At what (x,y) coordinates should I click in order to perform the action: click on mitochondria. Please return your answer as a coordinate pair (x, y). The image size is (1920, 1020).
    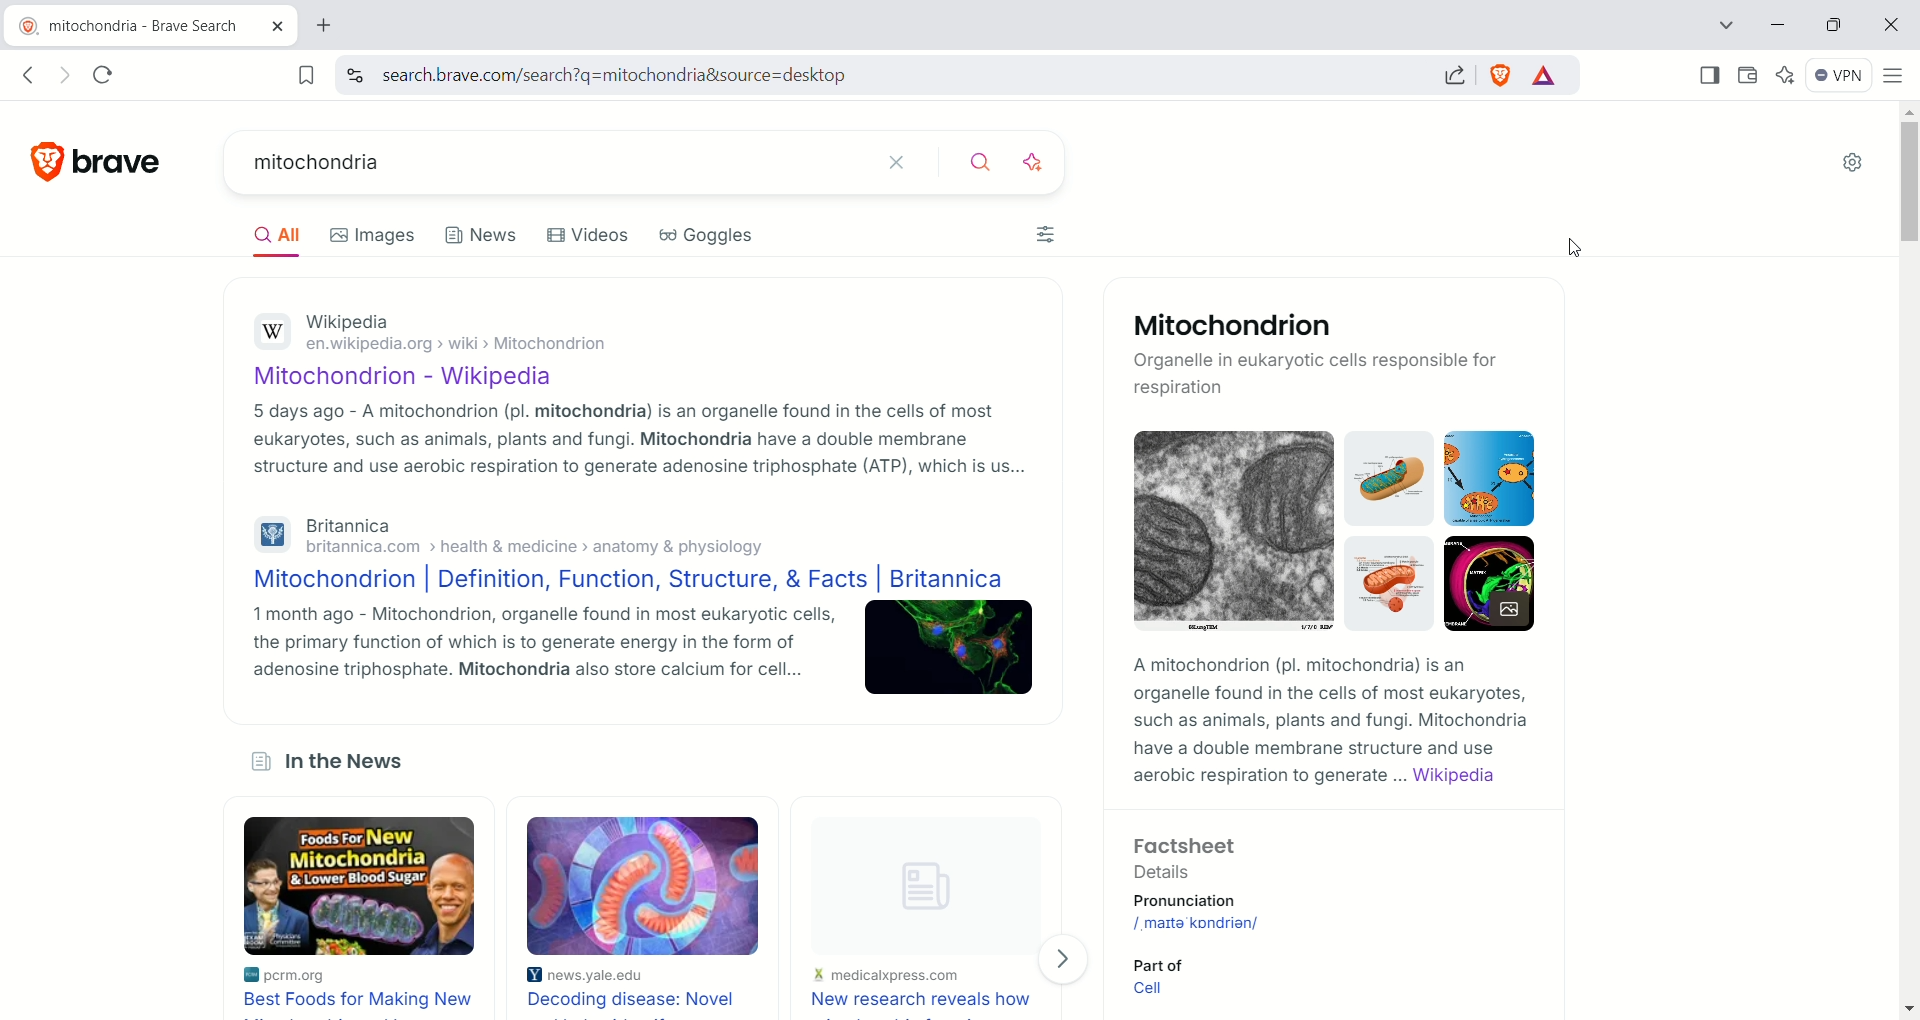
    Looking at the image, I should click on (550, 162).